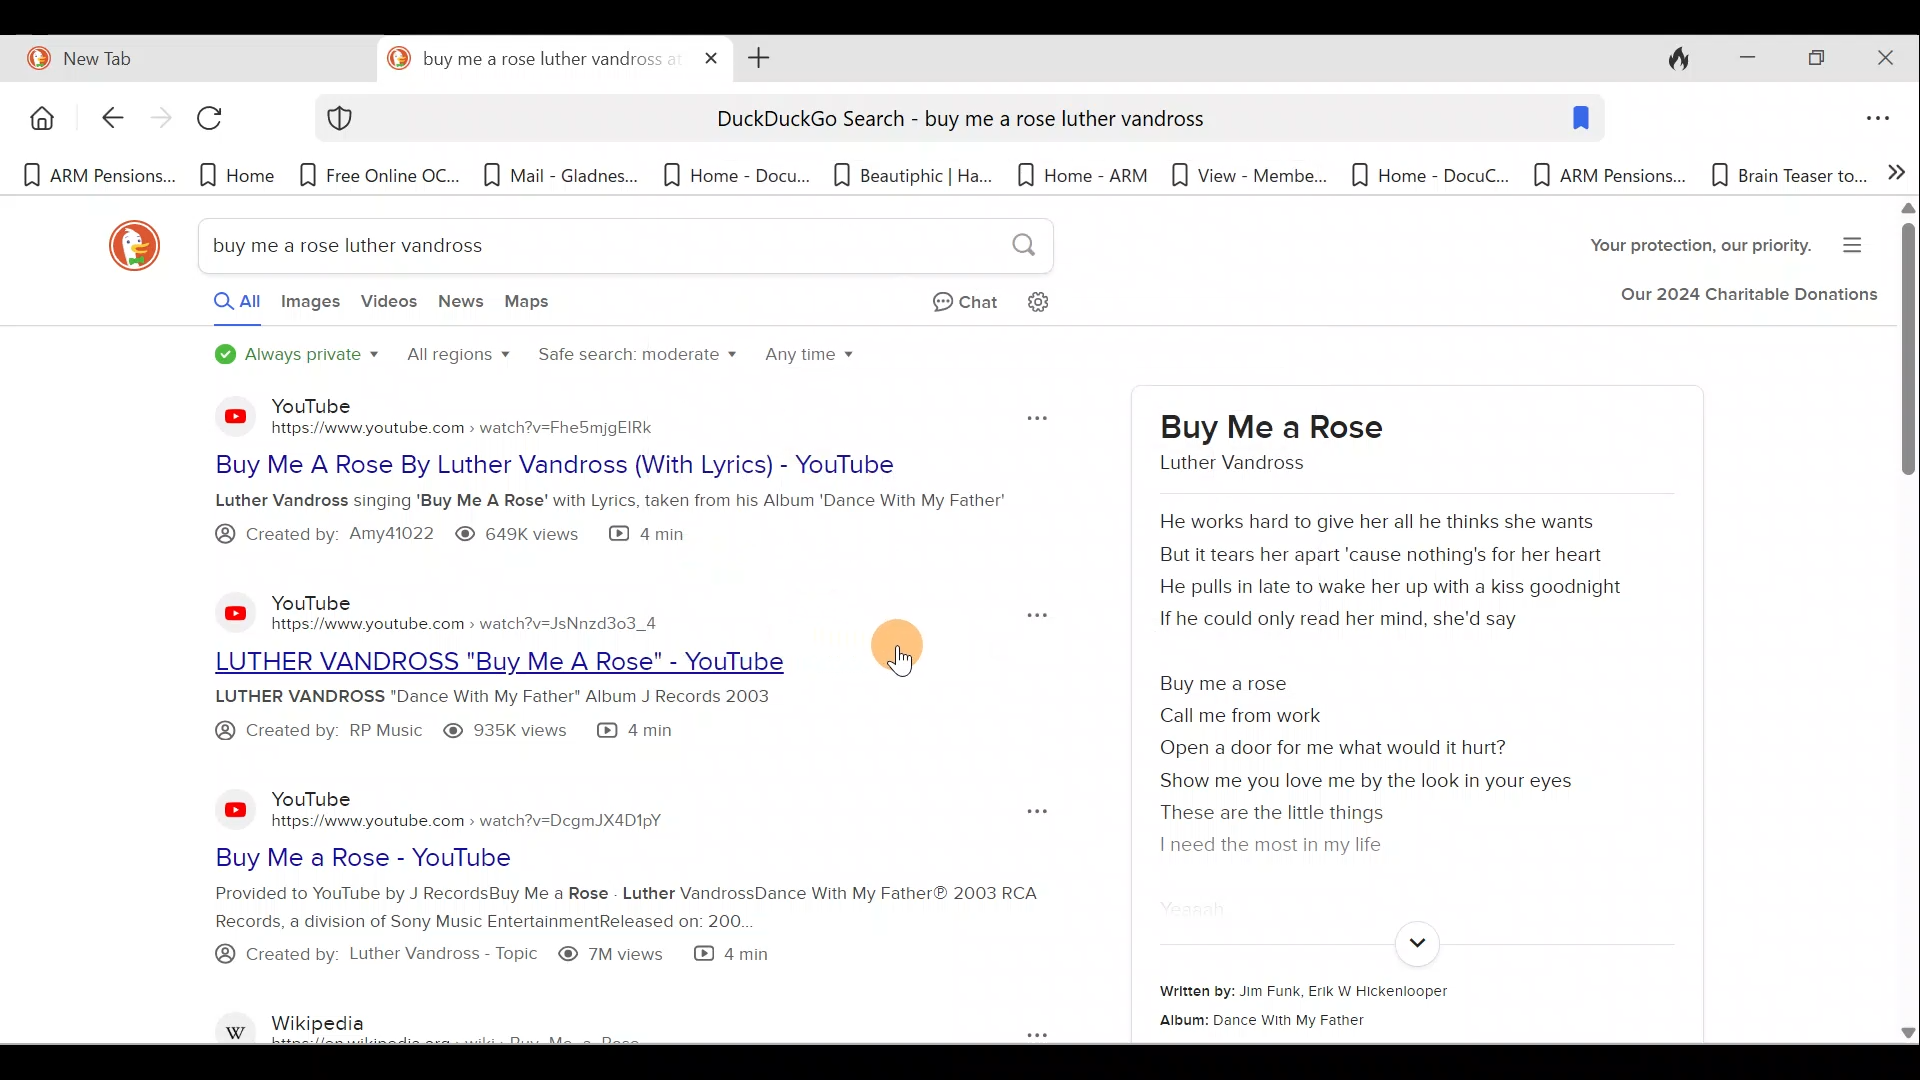 This screenshot has width=1920, height=1080. I want to click on Maps, so click(533, 305).